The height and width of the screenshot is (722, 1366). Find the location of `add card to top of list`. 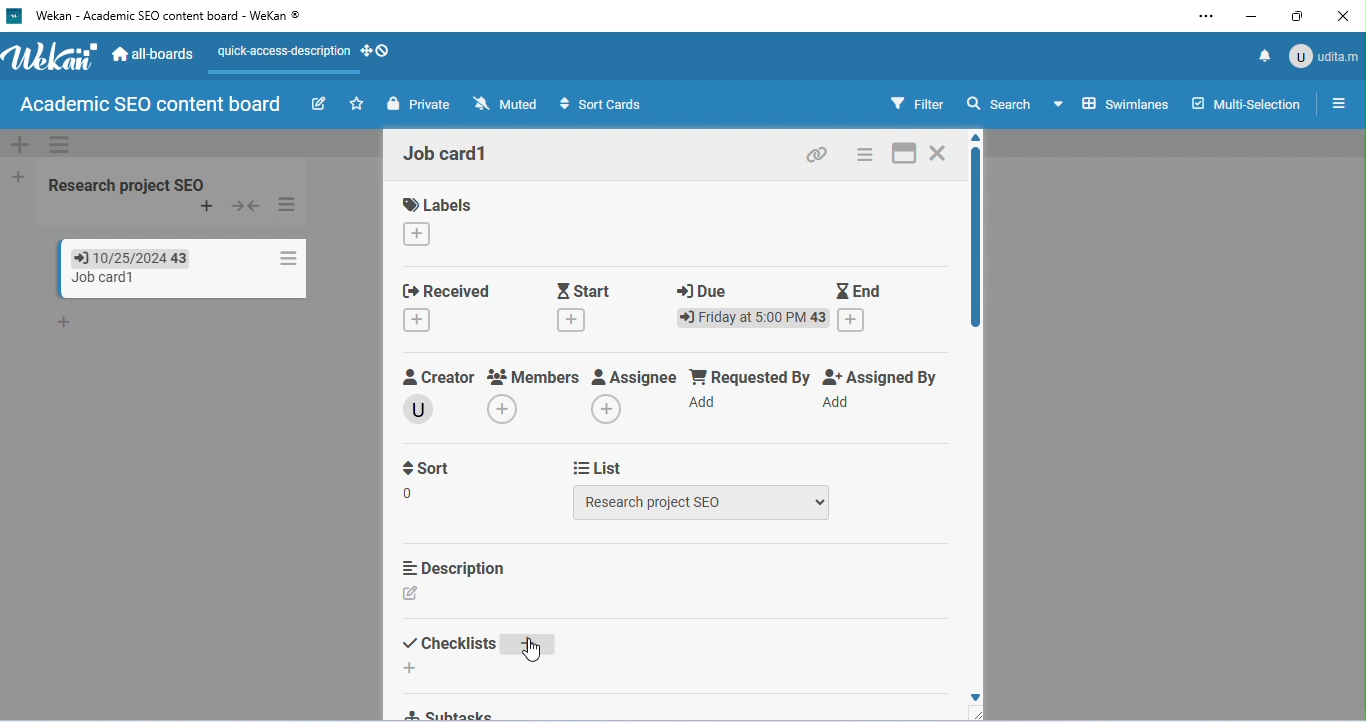

add card to top of list is located at coordinates (207, 207).